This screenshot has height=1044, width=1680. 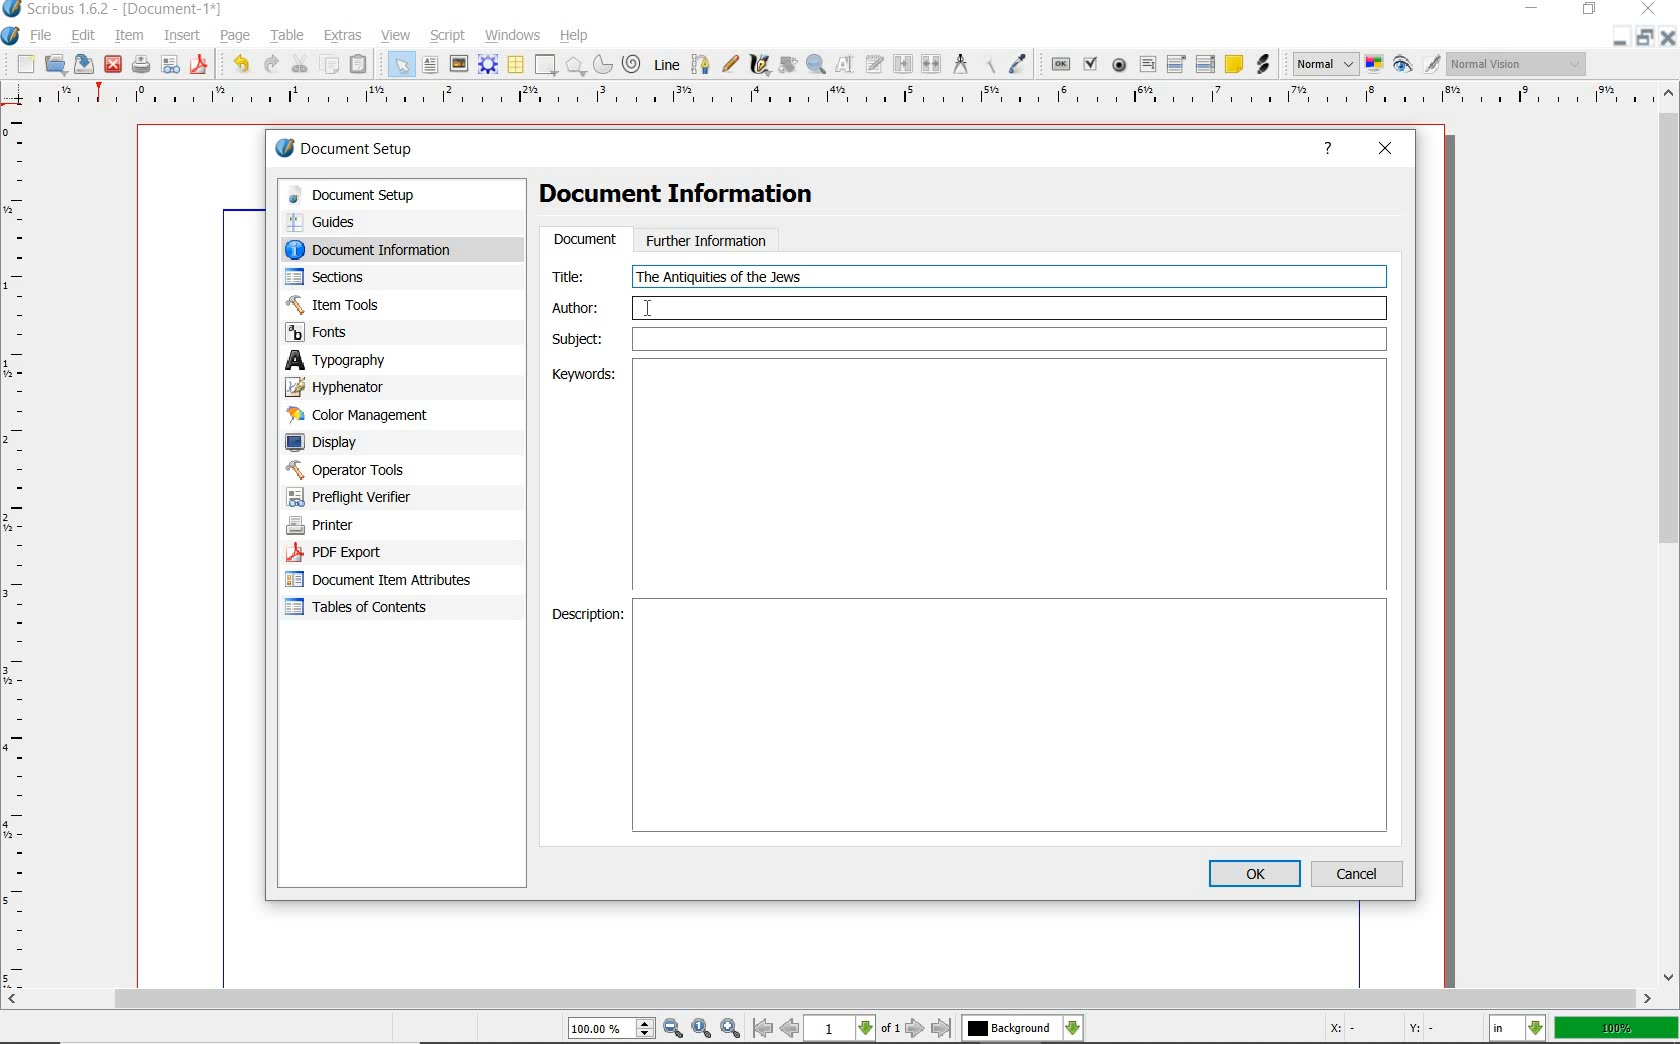 I want to click on author:, so click(x=579, y=307).